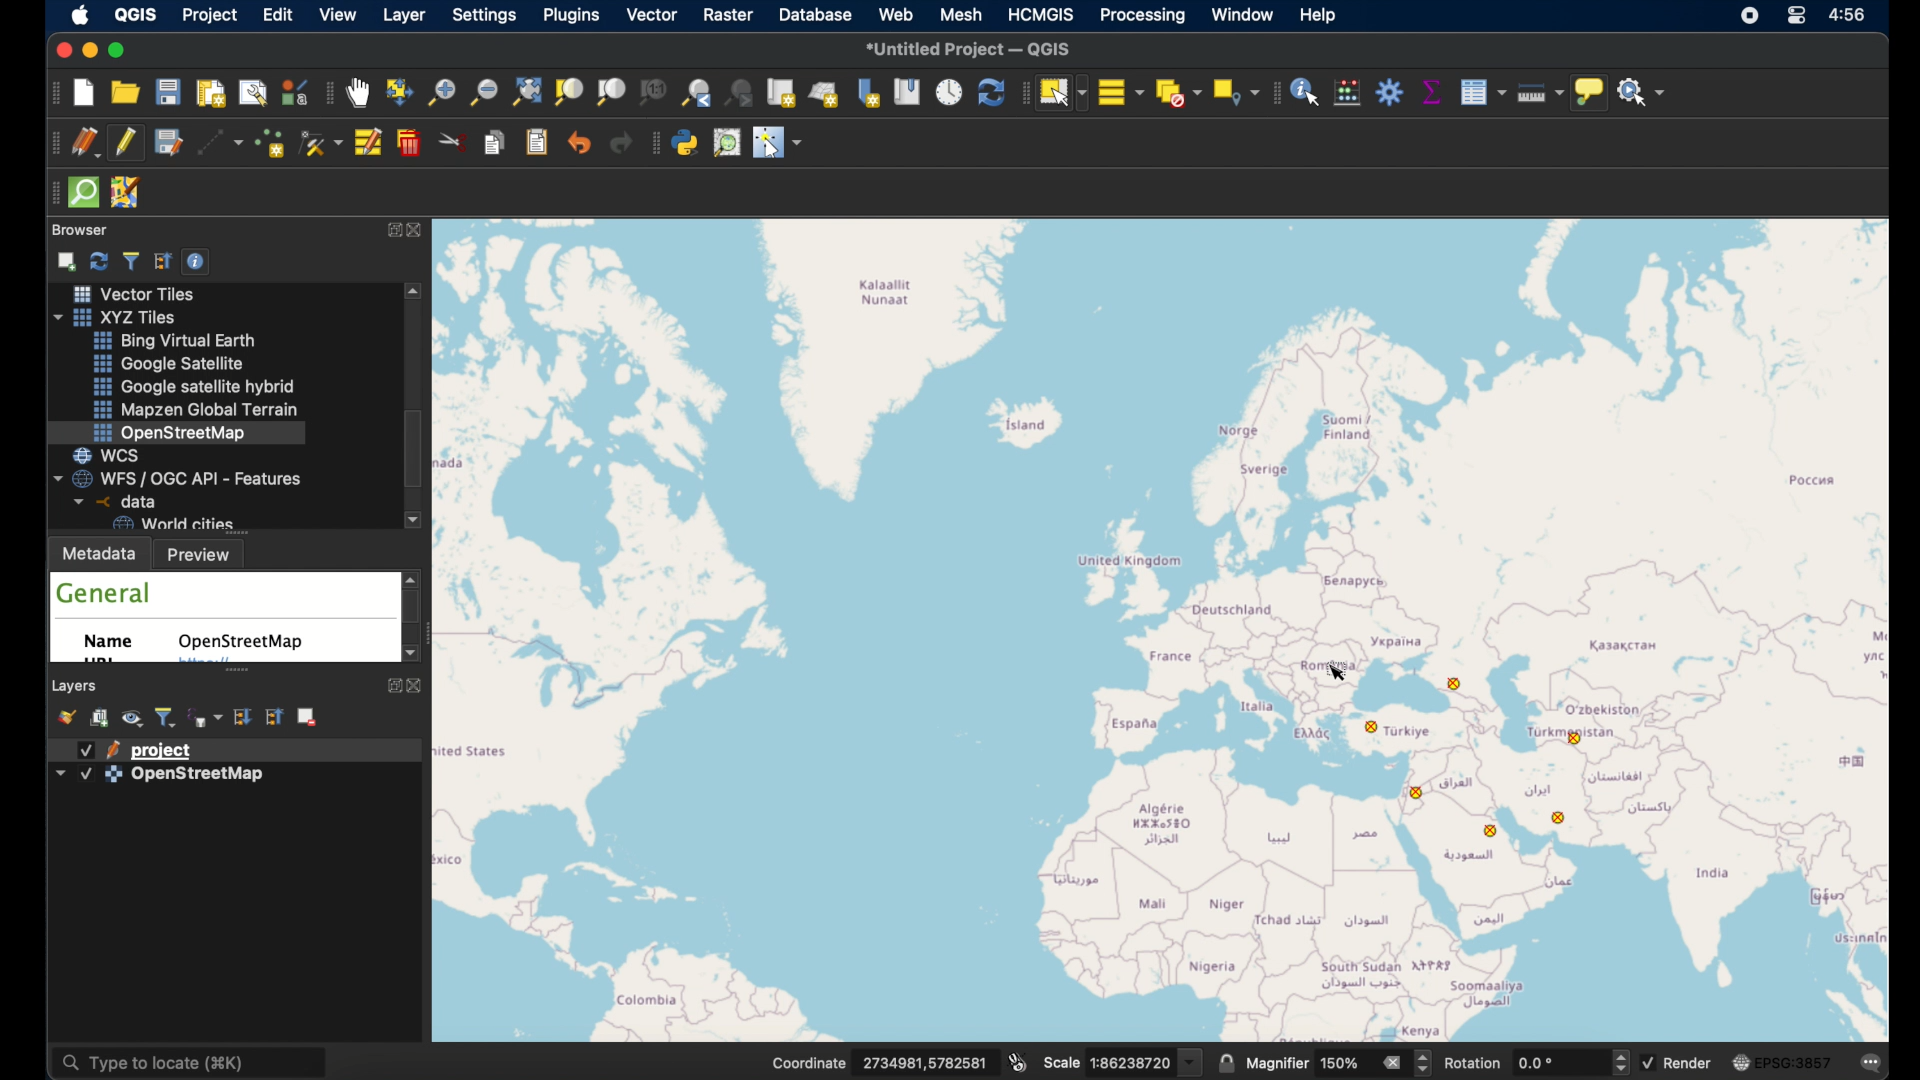  Describe the element at coordinates (223, 145) in the screenshot. I see `digitize with segment` at that location.